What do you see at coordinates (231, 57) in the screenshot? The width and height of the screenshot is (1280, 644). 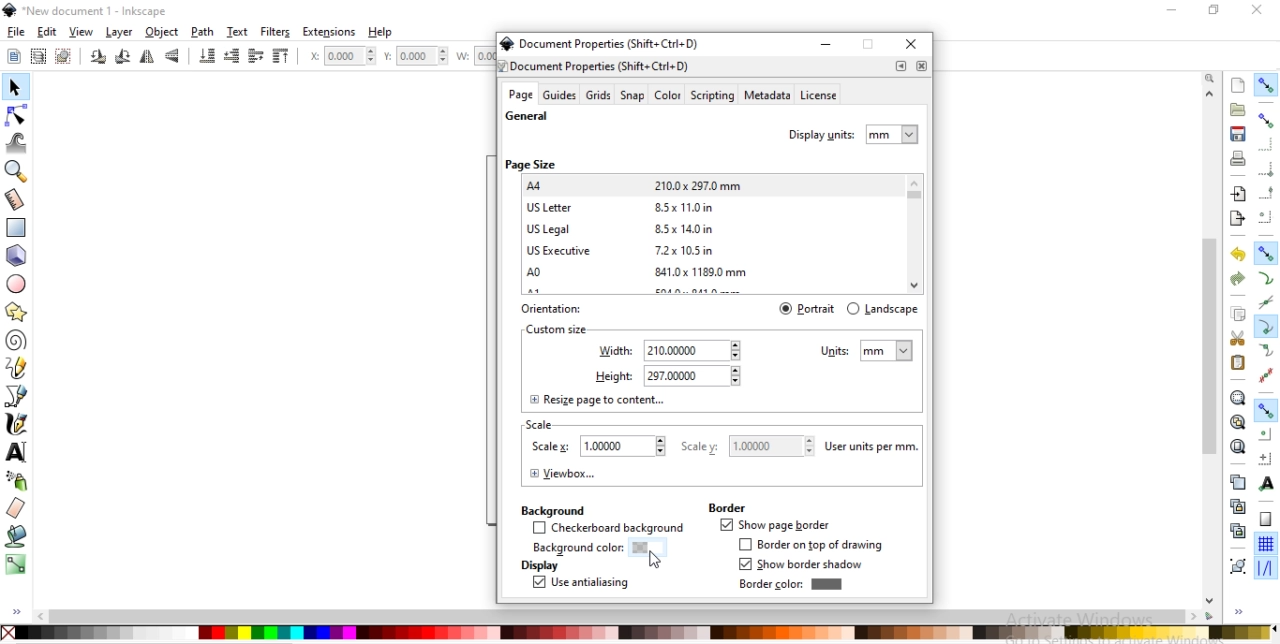 I see `lower selection one step` at bounding box center [231, 57].